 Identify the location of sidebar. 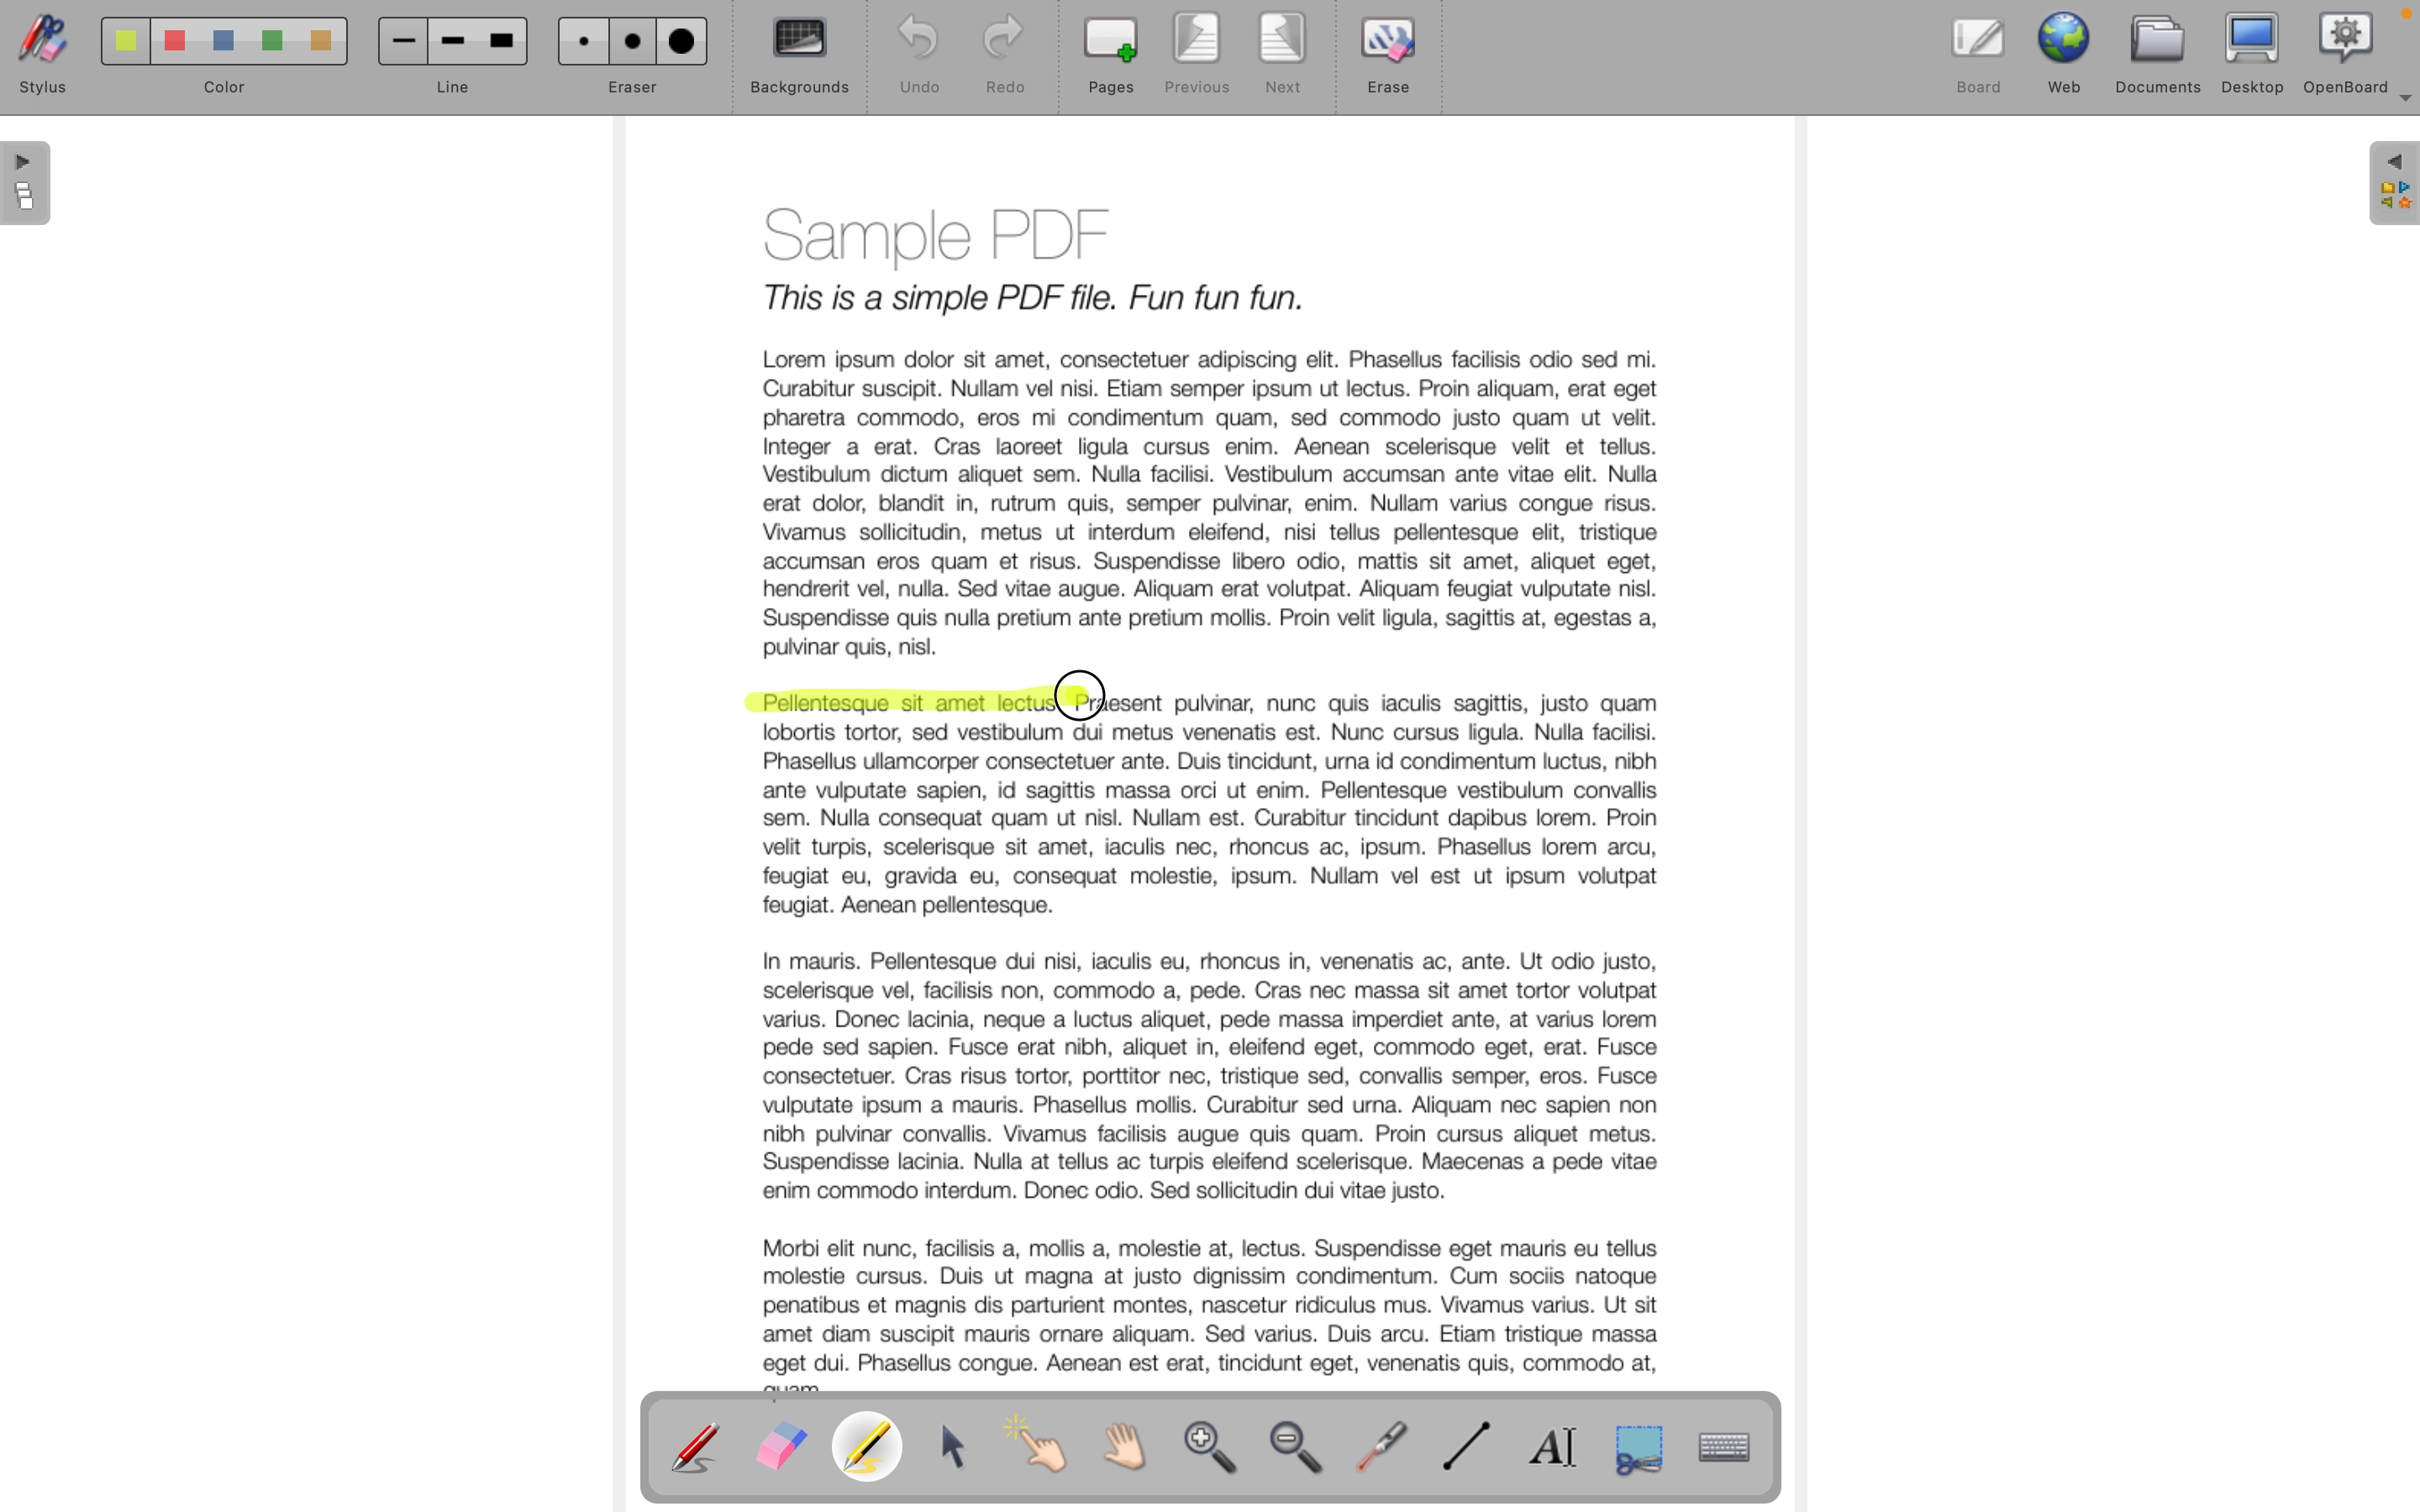
(2391, 185).